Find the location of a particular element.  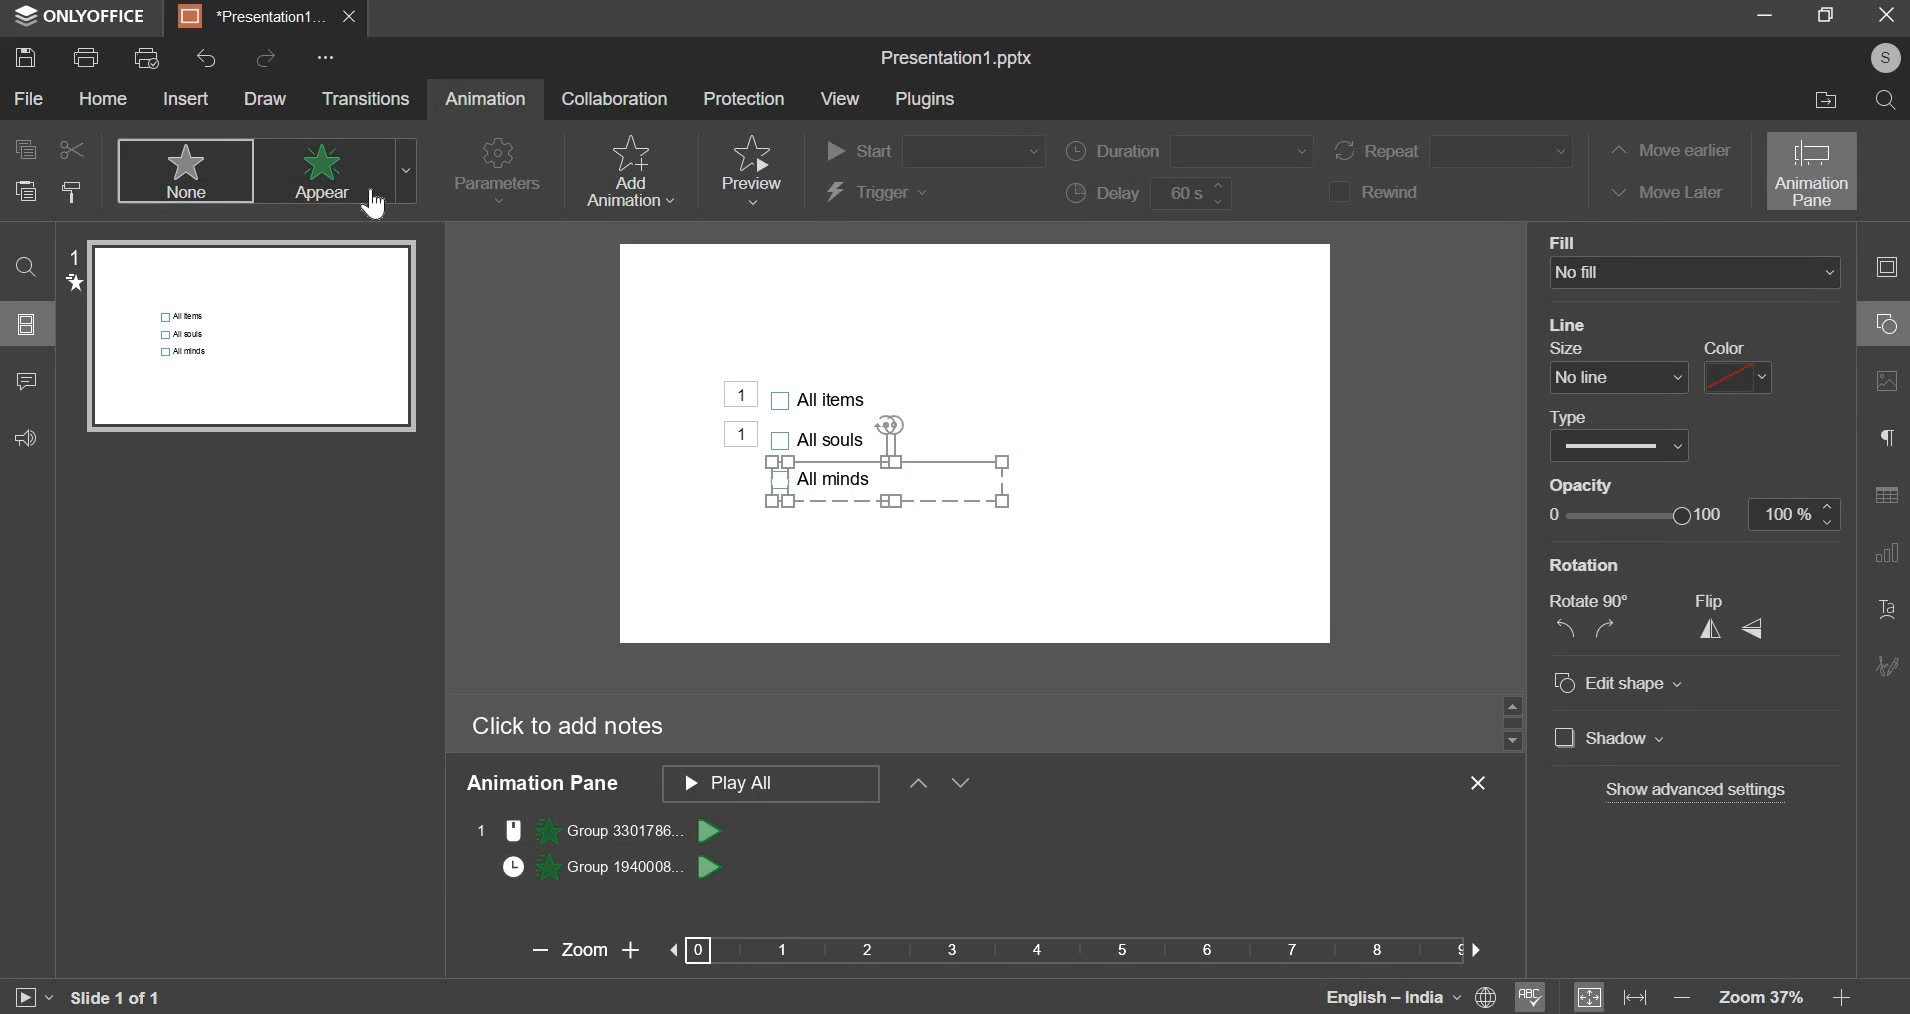

exit is located at coordinates (348, 16).